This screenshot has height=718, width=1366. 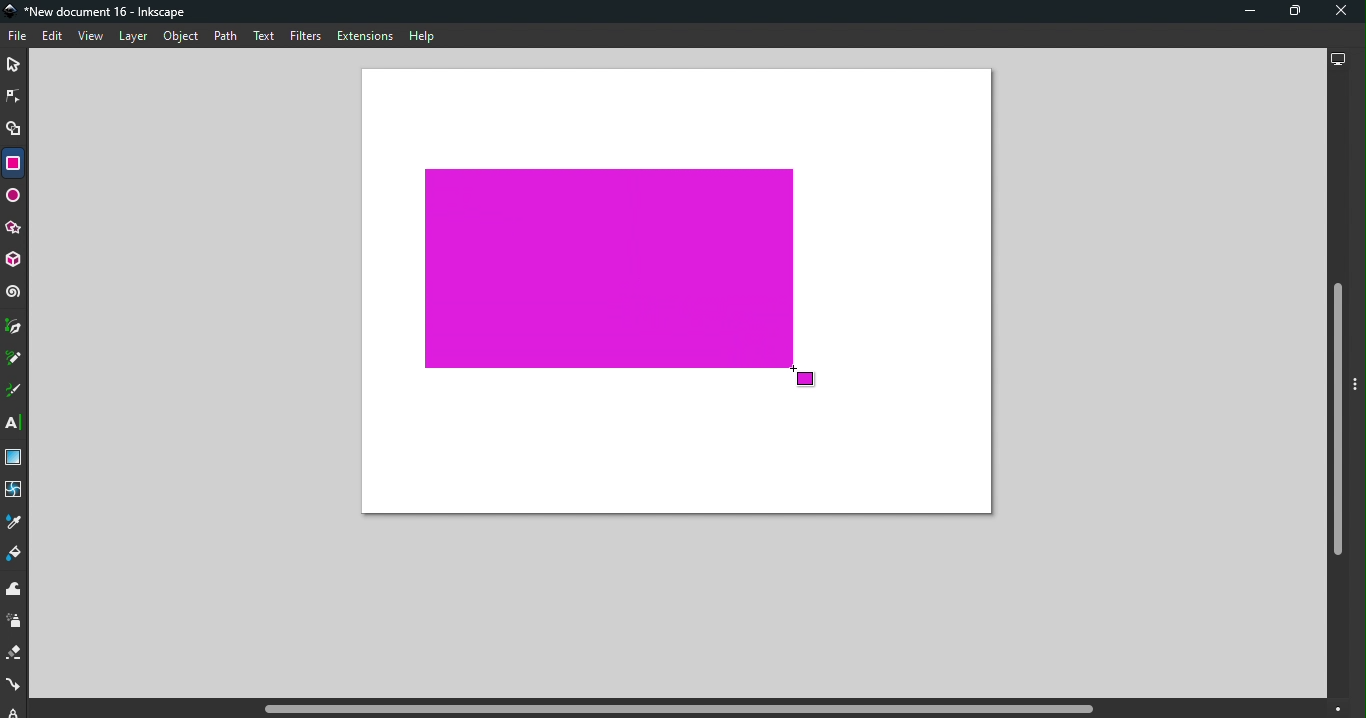 What do you see at coordinates (51, 37) in the screenshot?
I see `Edit` at bounding box center [51, 37].